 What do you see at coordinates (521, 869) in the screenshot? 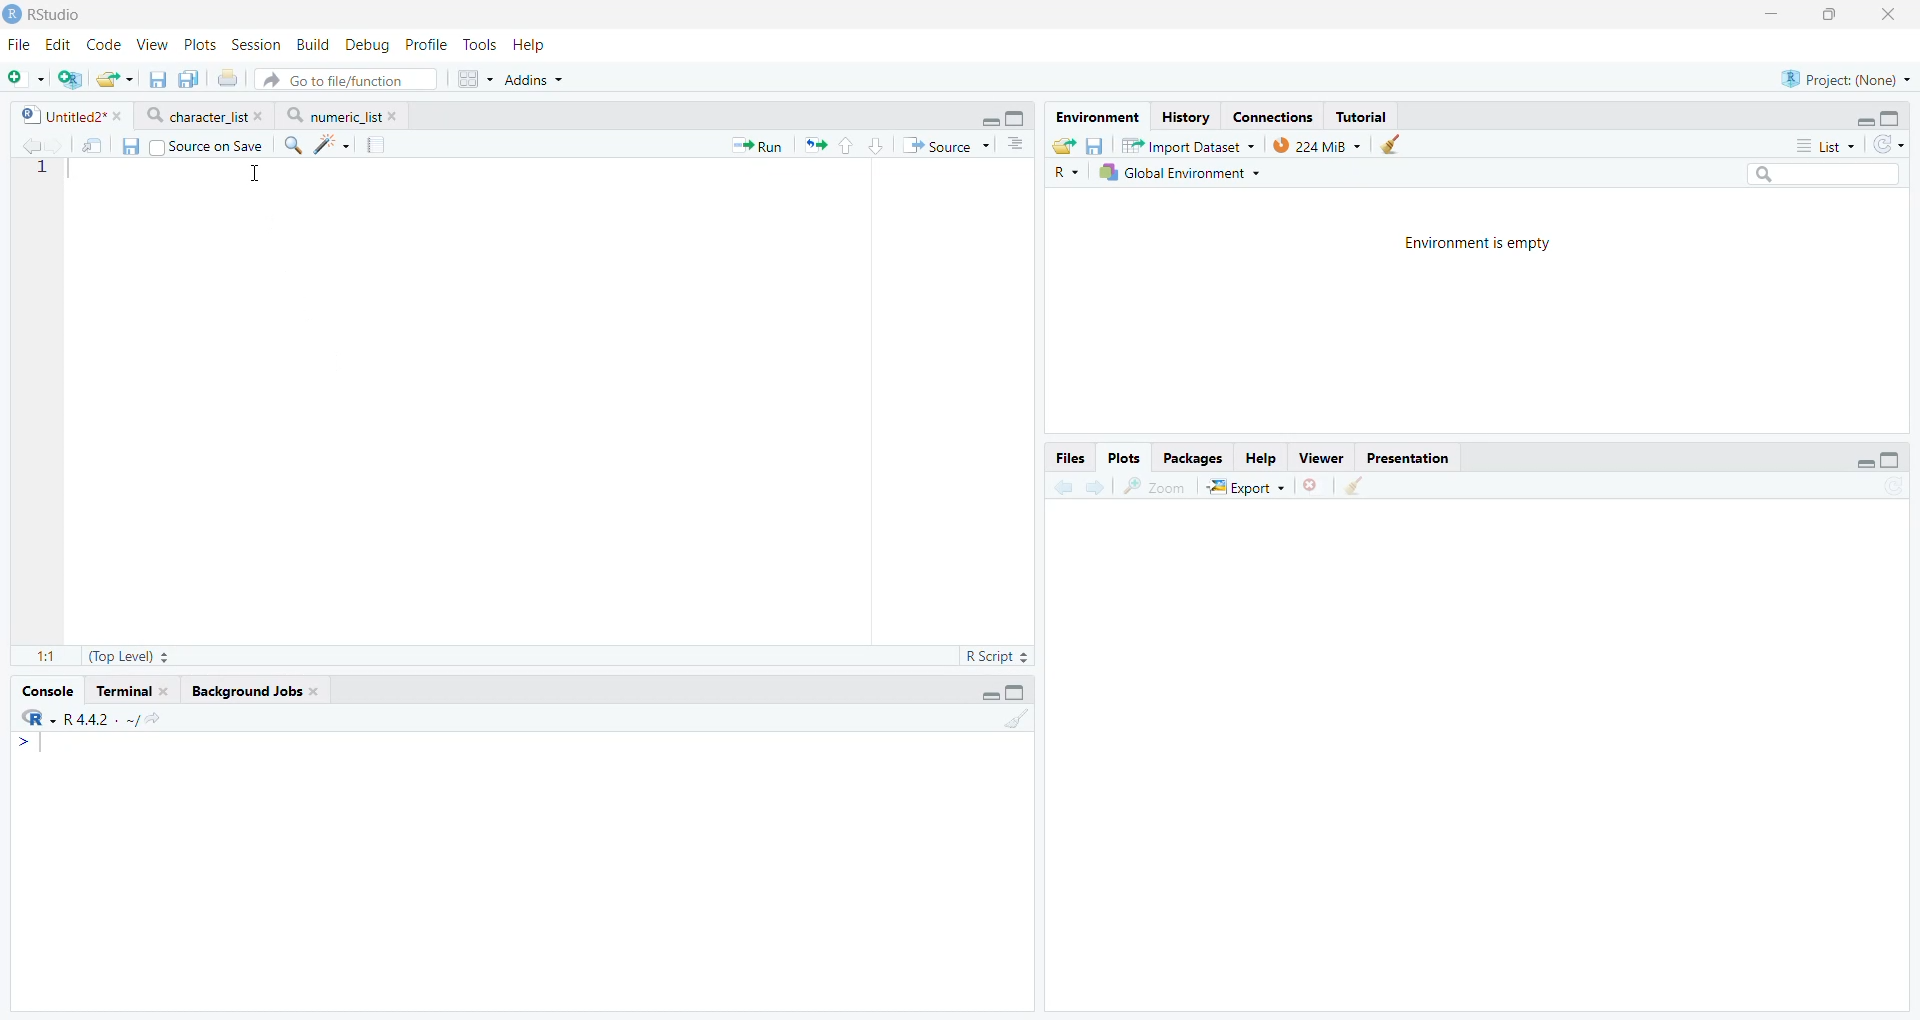
I see `Console` at bounding box center [521, 869].